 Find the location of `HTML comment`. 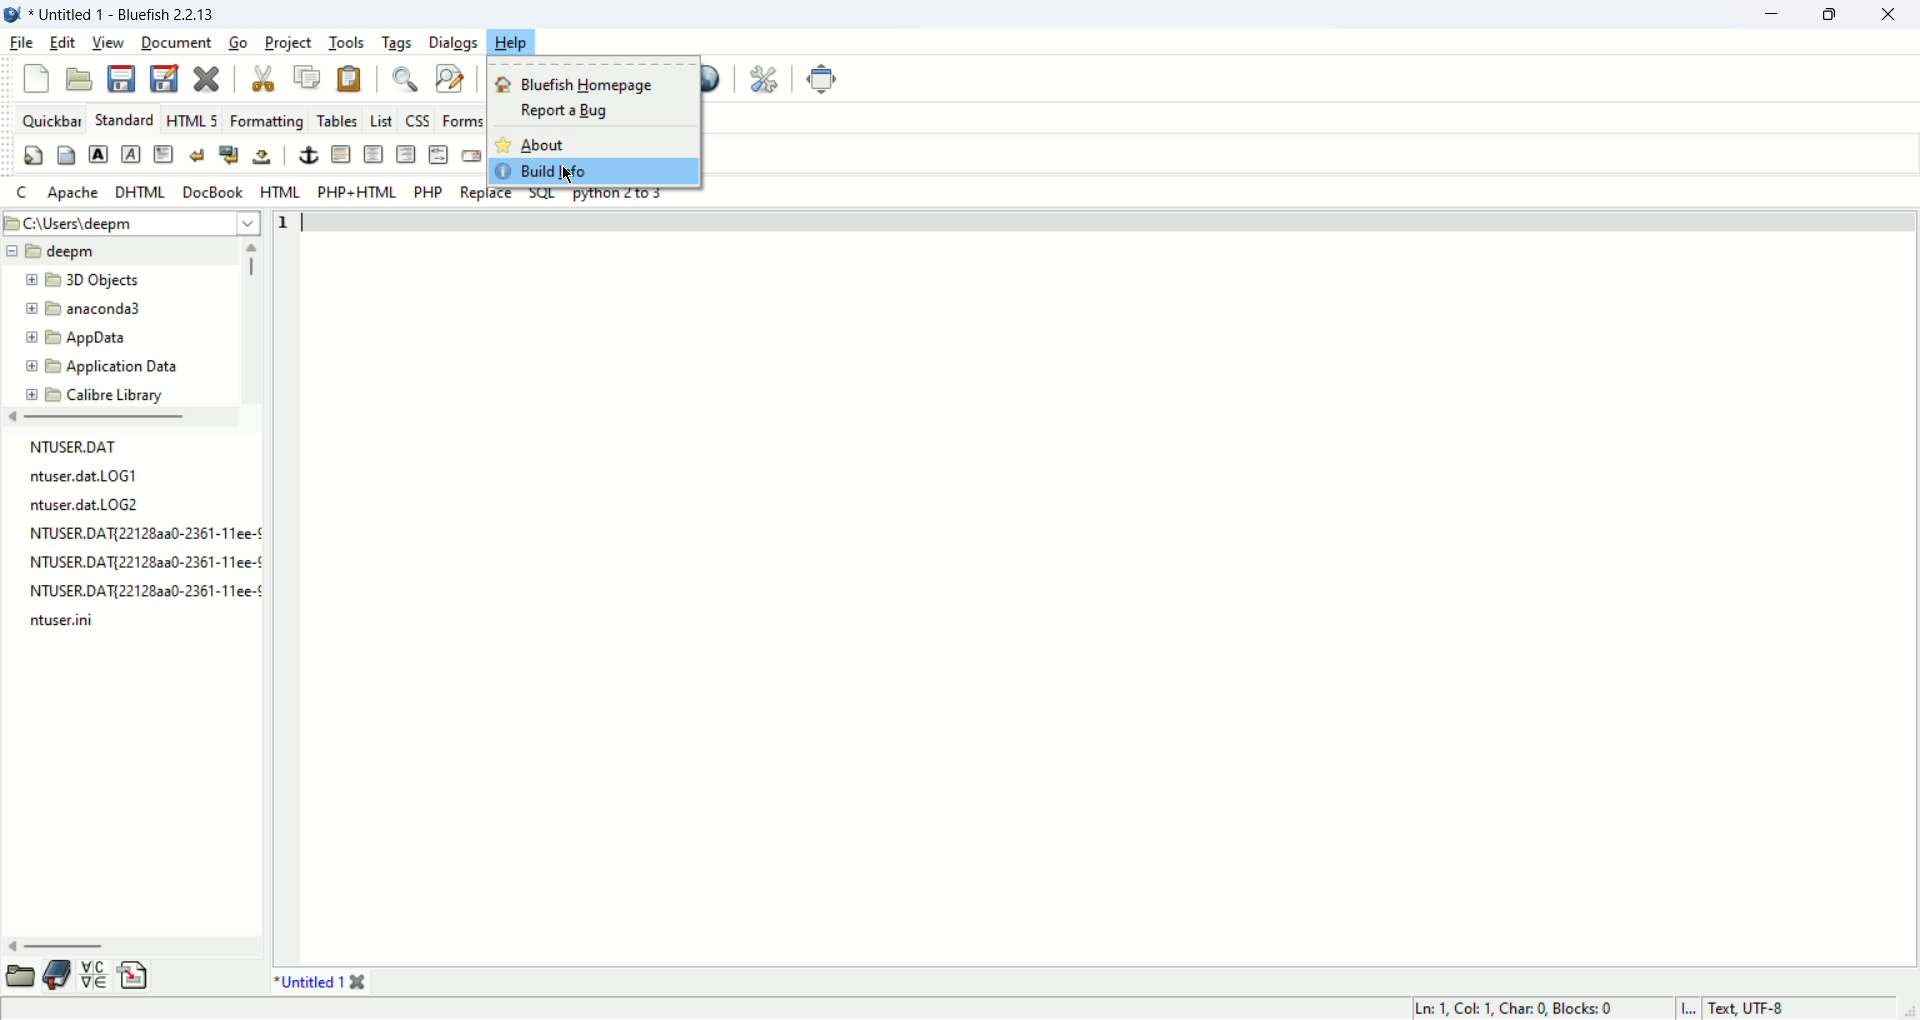

HTML comment is located at coordinates (438, 154).